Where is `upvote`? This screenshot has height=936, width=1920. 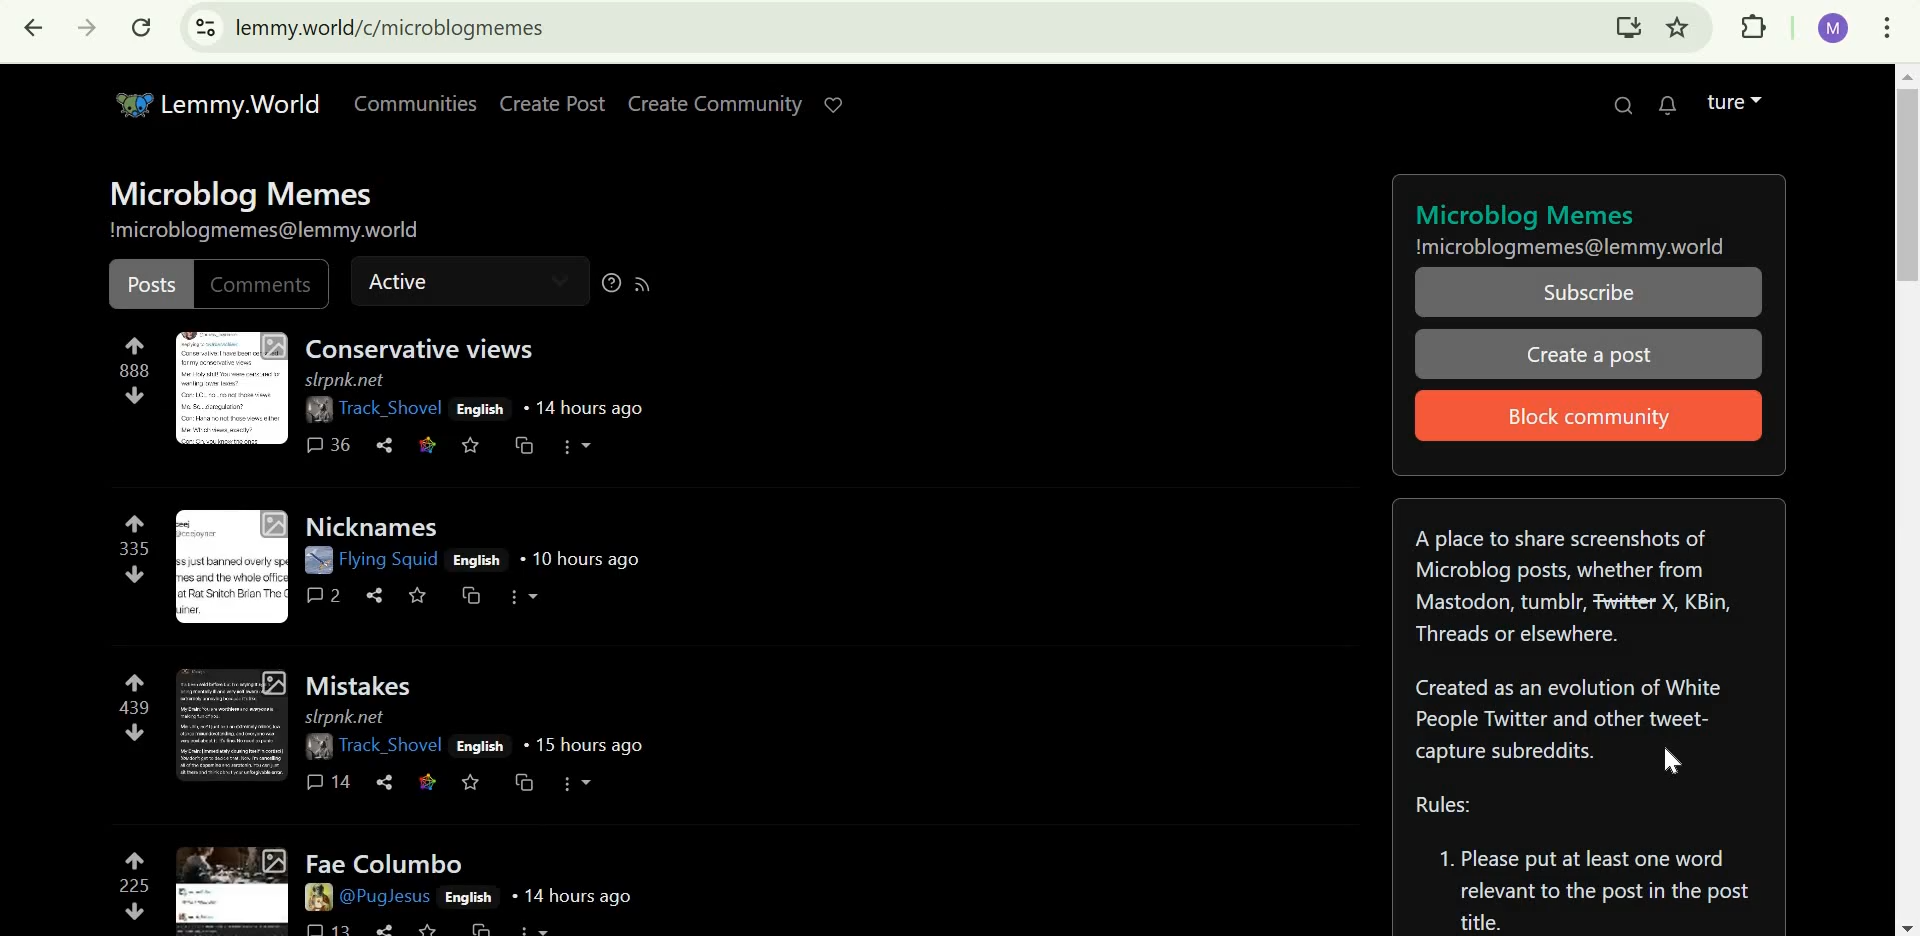
upvote is located at coordinates (135, 523).